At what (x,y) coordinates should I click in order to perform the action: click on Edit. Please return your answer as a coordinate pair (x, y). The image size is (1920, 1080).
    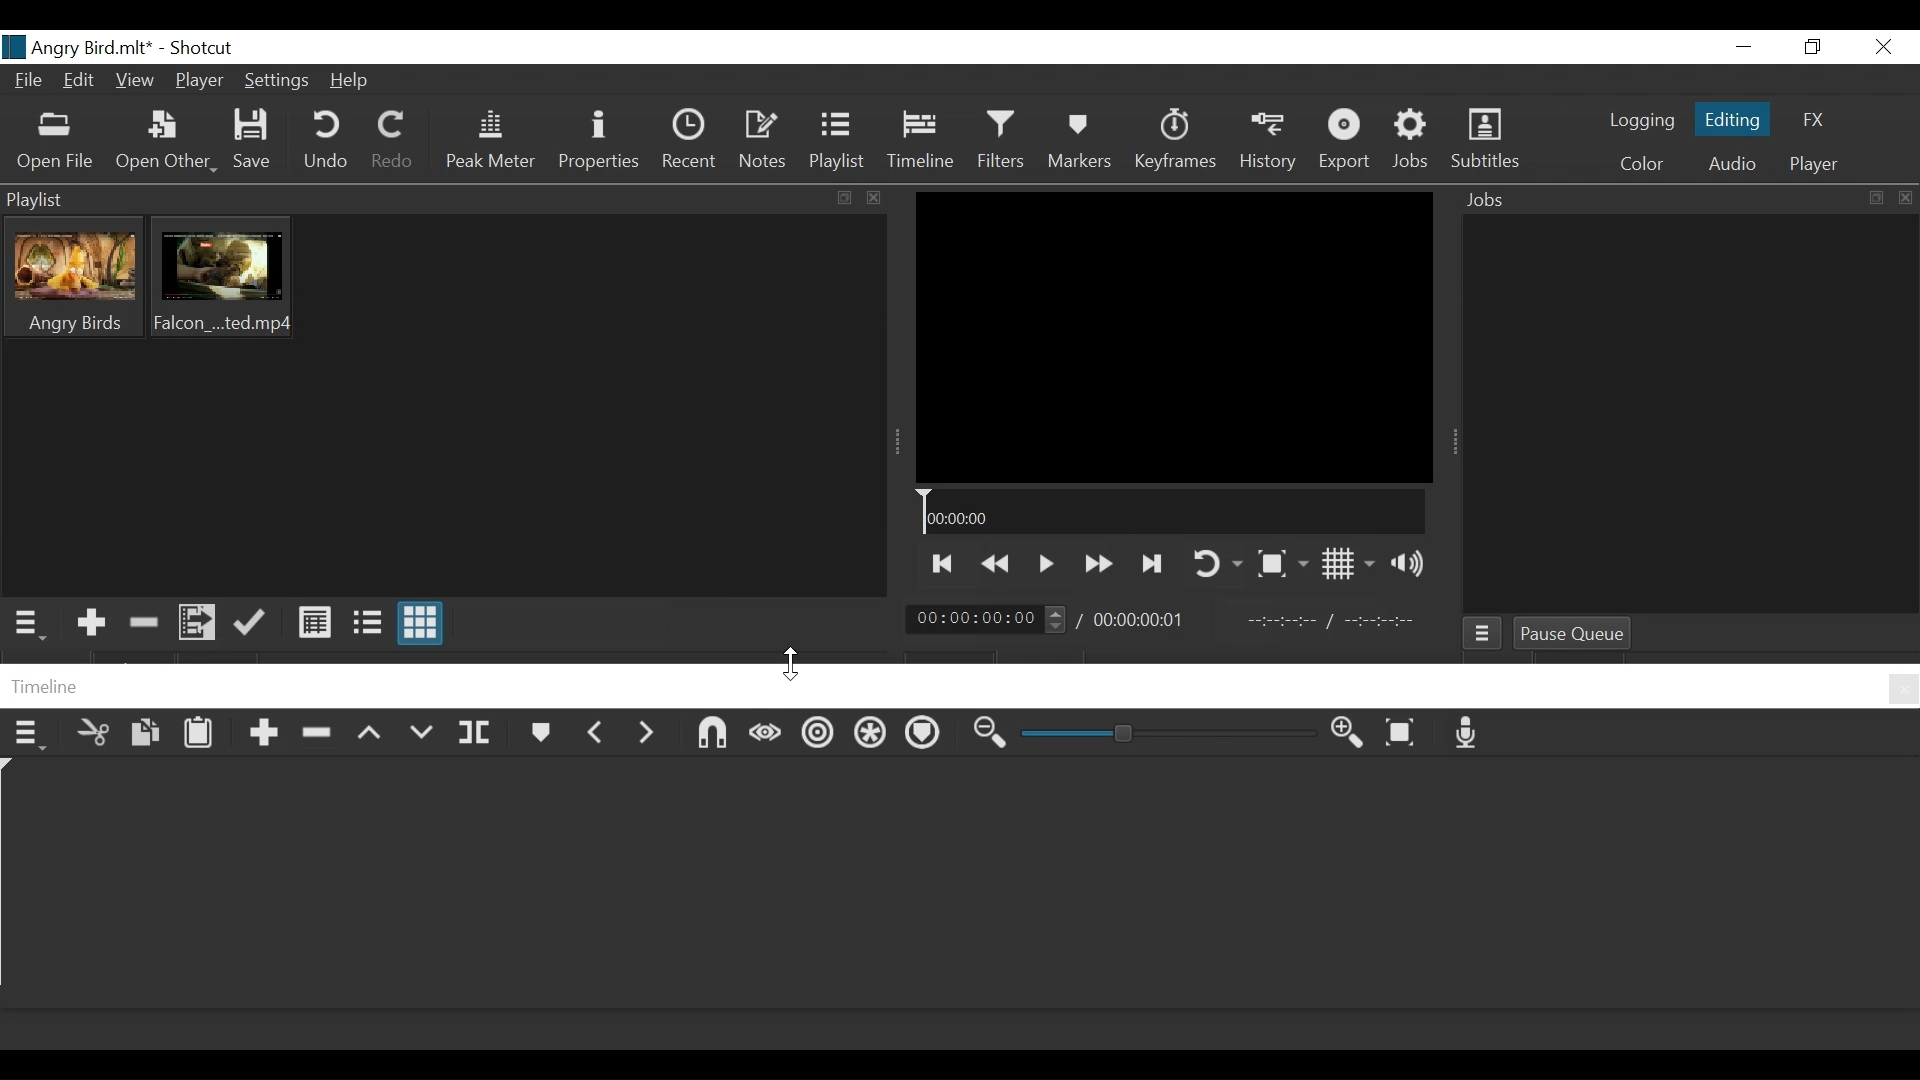
    Looking at the image, I should click on (81, 81).